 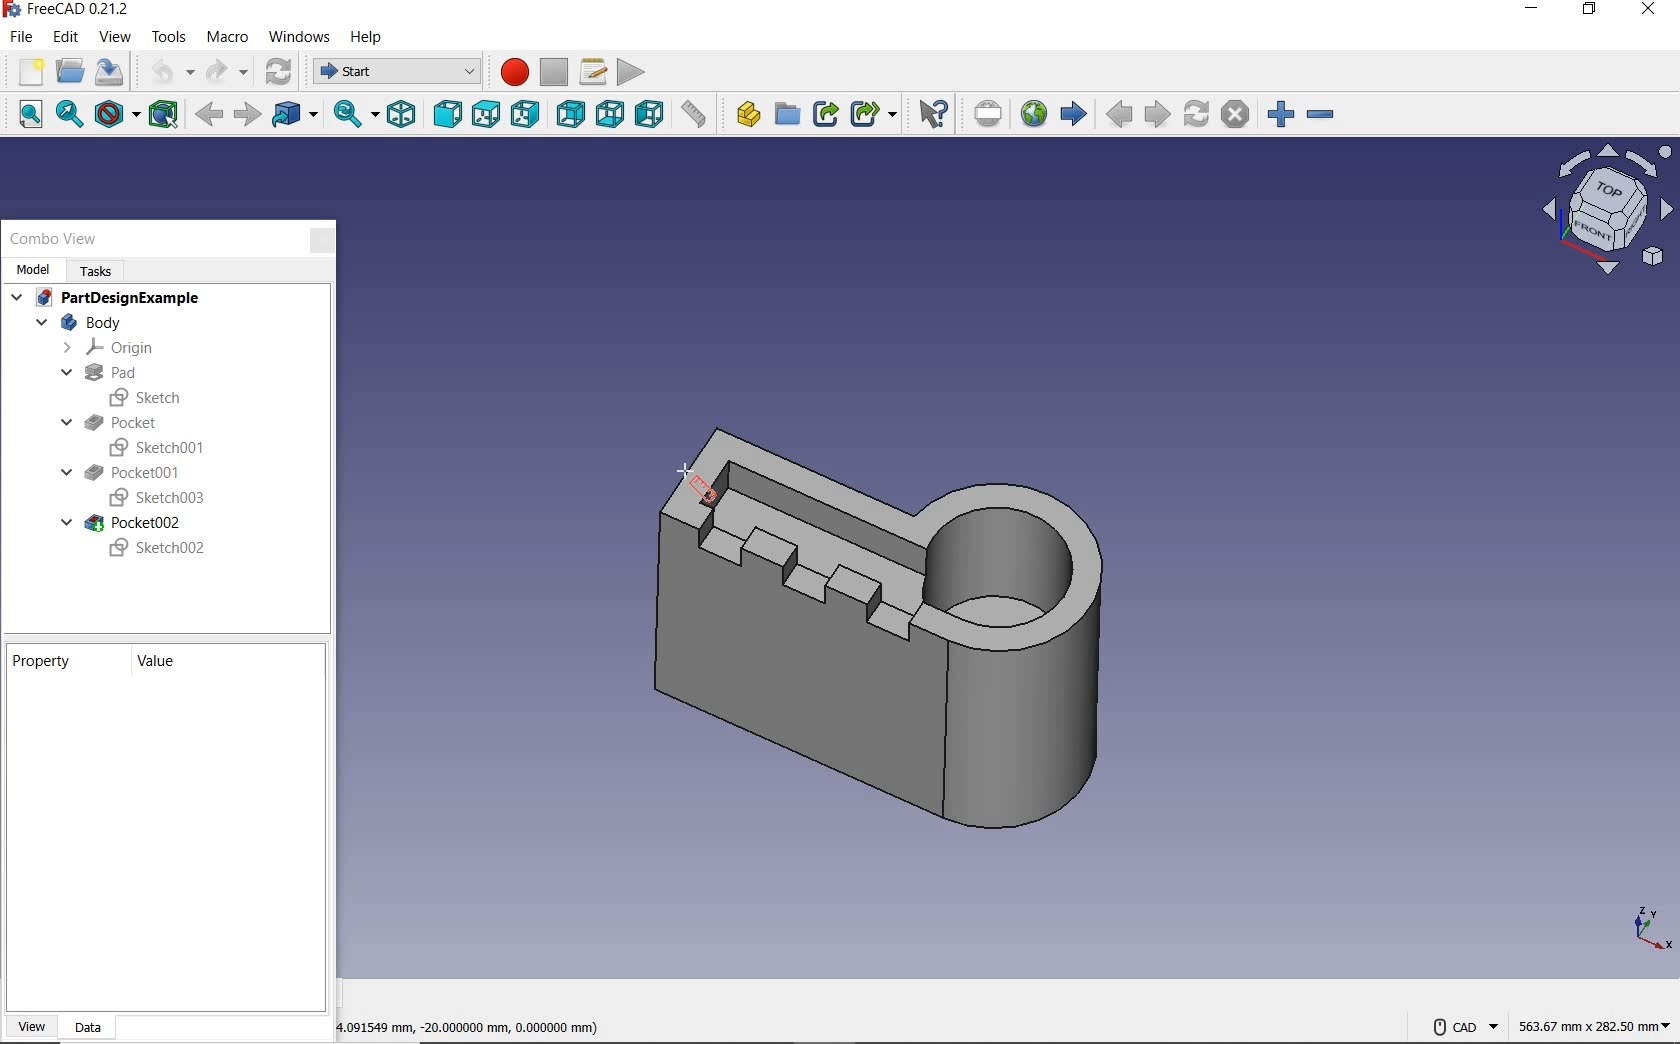 What do you see at coordinates (55, 239) in the screenshot?
I see `COMBO VIEW` at bounding box center [55, 239].